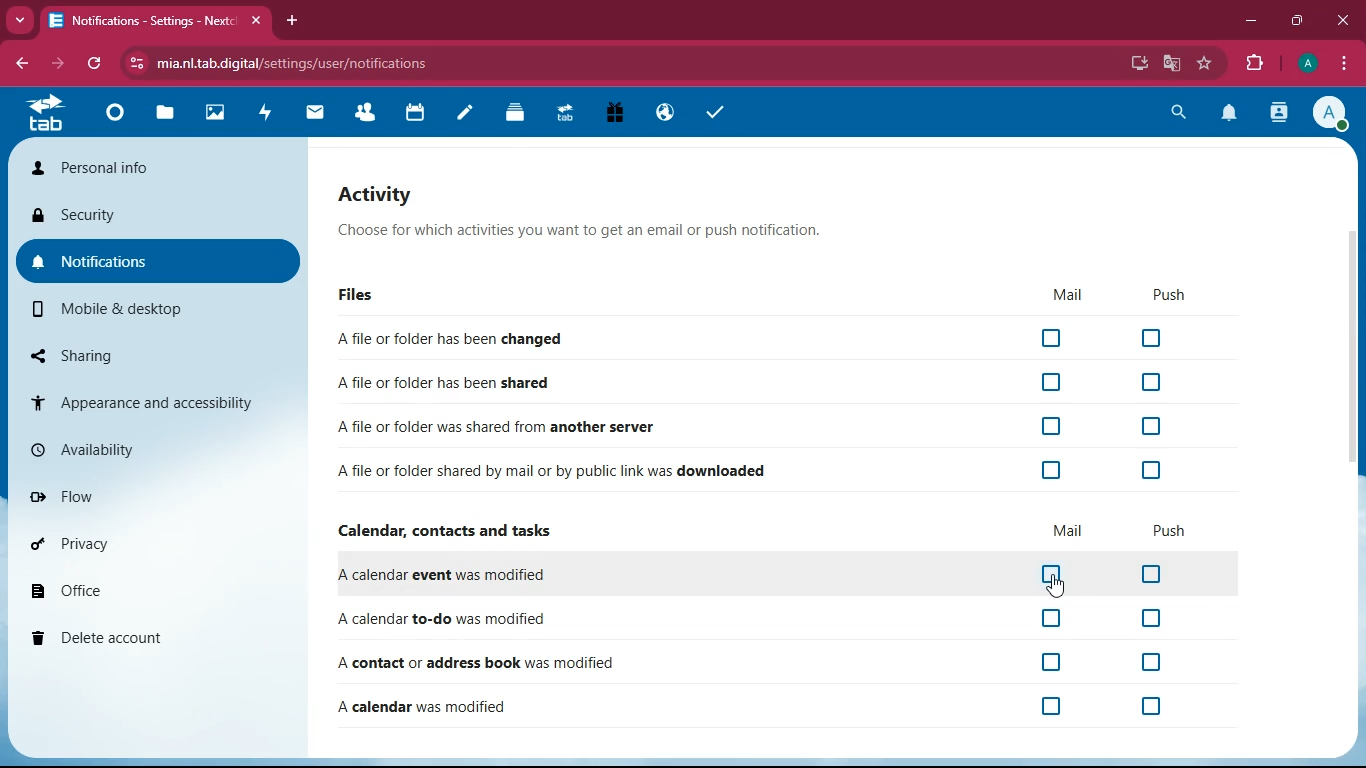 This screenshot has height=768, width=1366. I want to click on mia.nl.tab.digital/settings/user/notifications, so click(296, 65).